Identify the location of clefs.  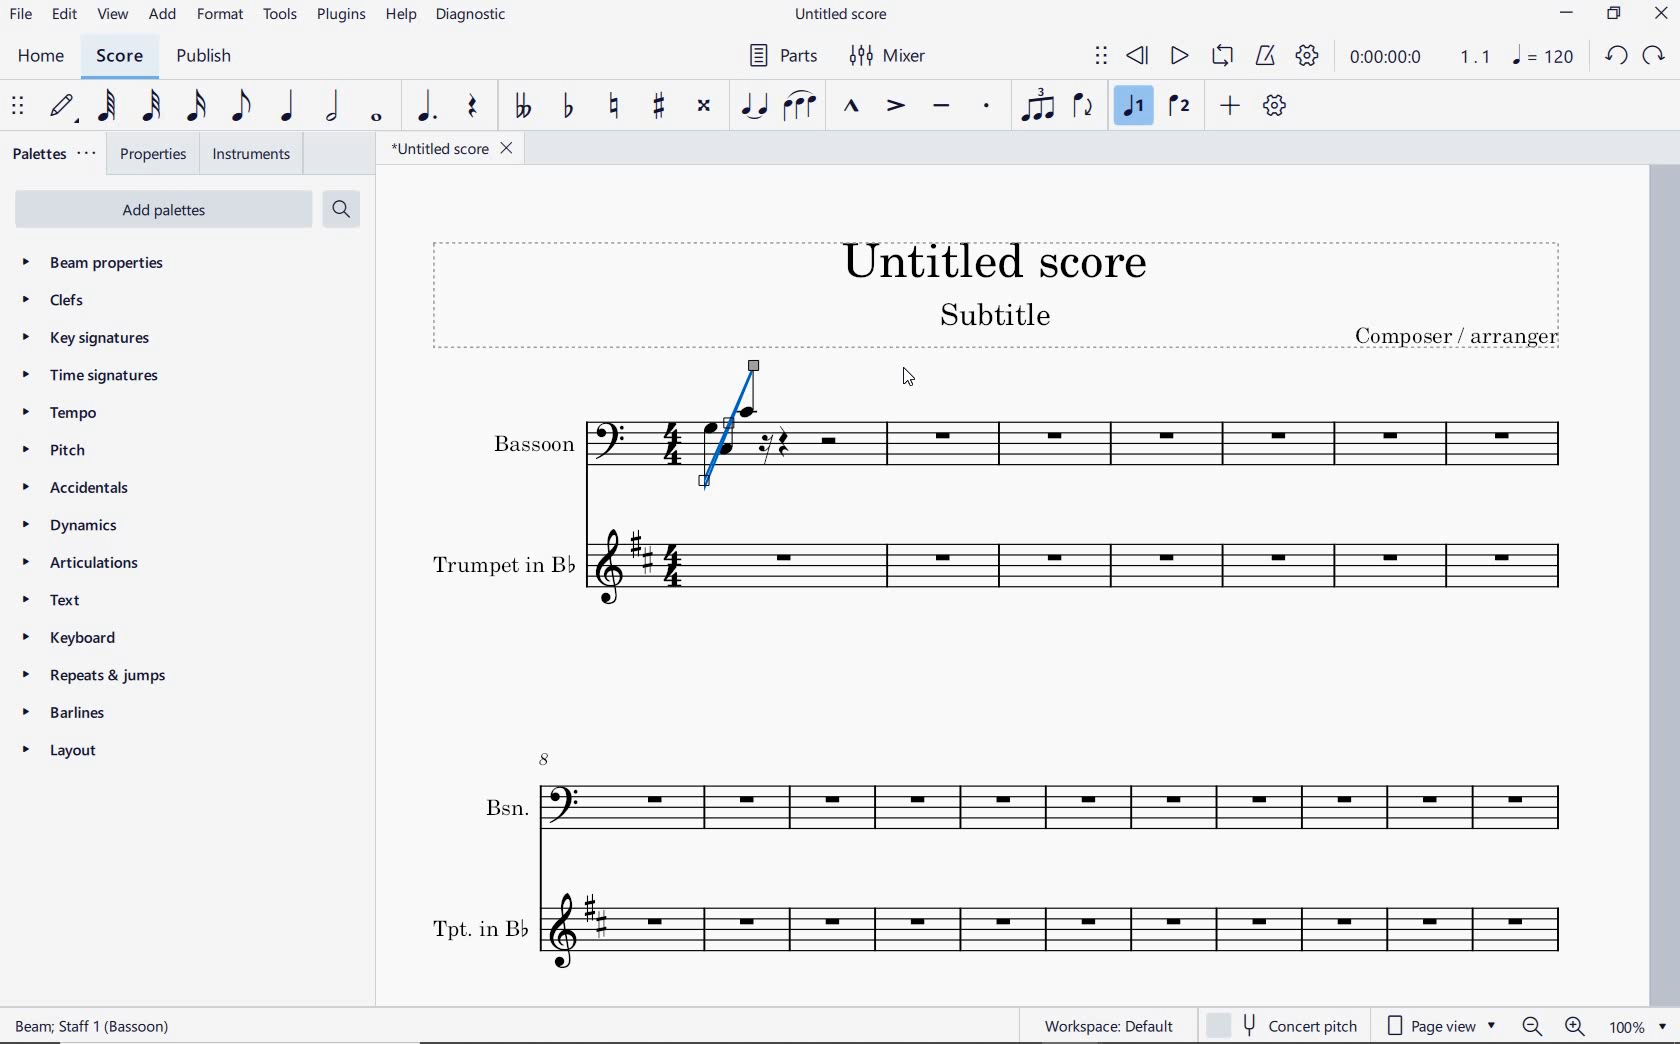
(54, 300).